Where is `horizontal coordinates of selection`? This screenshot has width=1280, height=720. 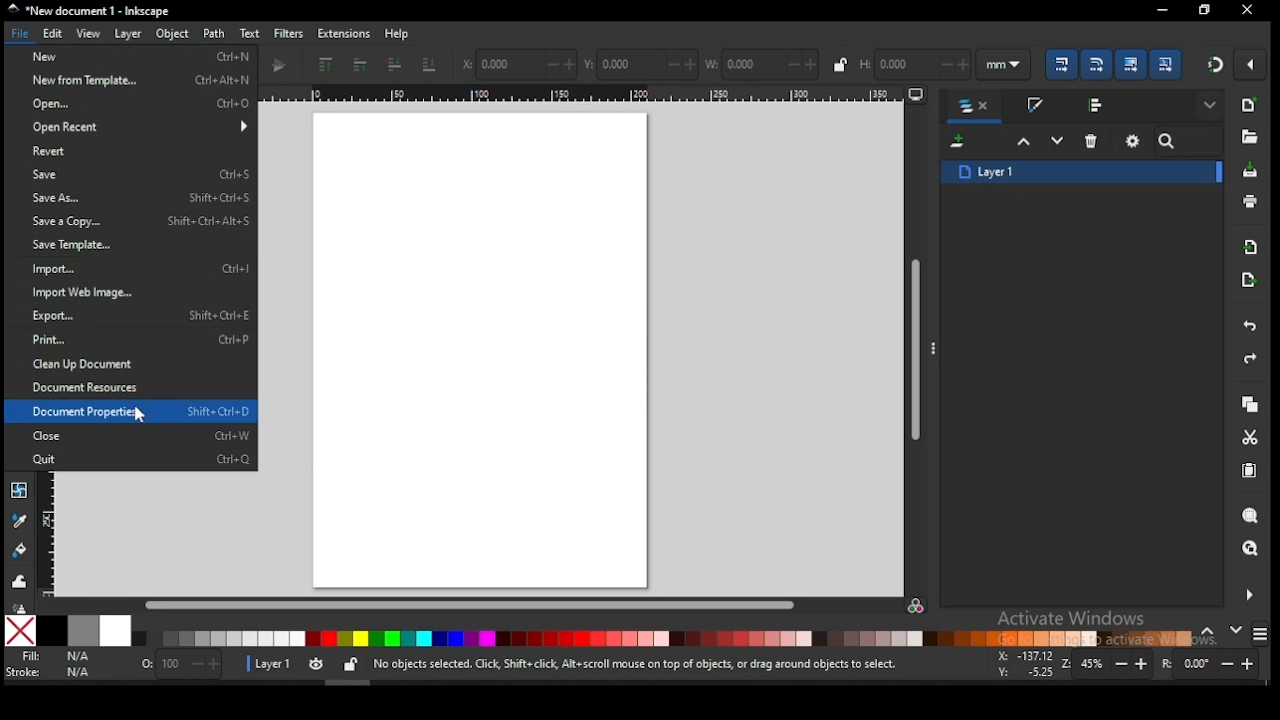 horizontal coordinates of selection is located at coordinates (518, 63).